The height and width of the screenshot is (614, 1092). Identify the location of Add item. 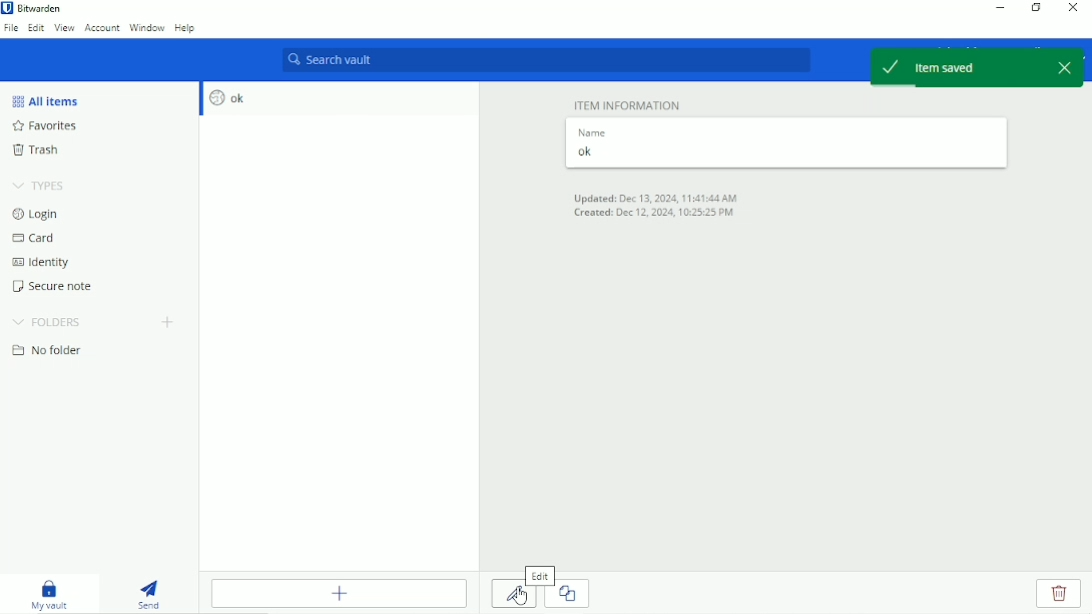
(337, 593).